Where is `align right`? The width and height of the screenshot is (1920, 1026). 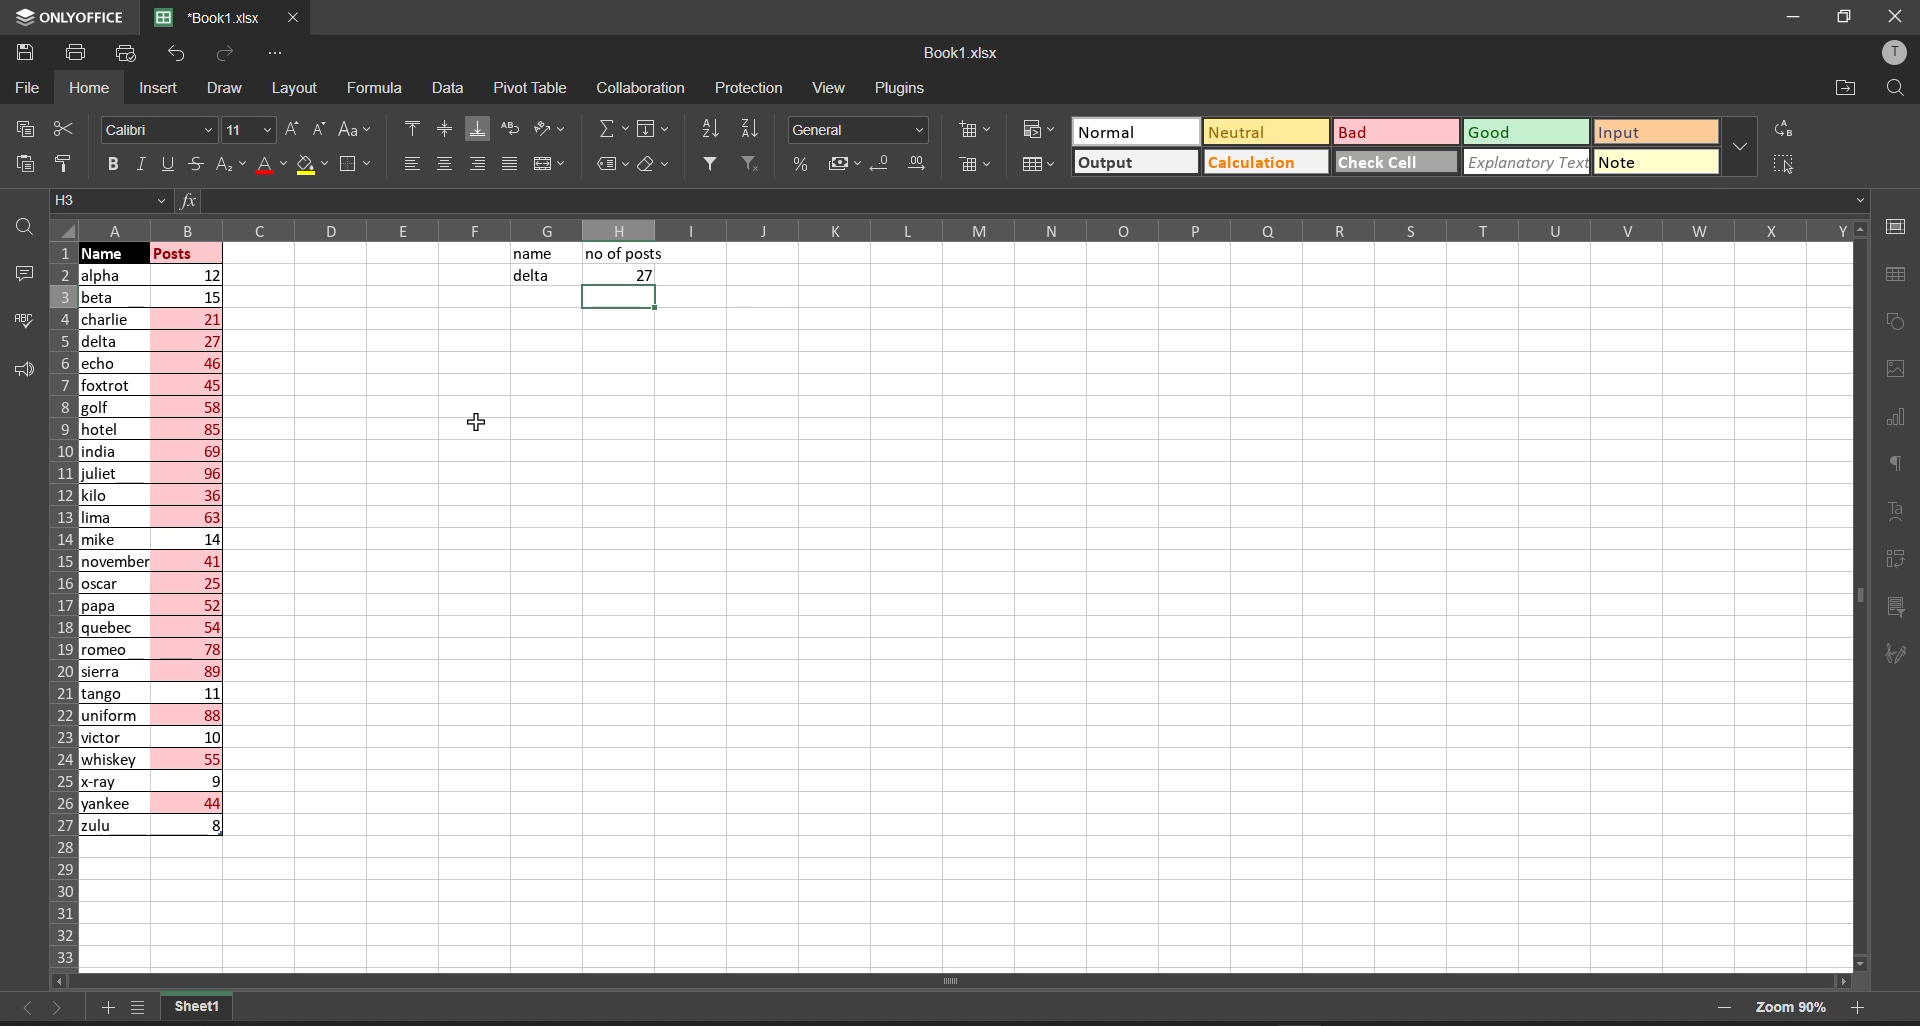 align right is located at coordinates (473, 163).